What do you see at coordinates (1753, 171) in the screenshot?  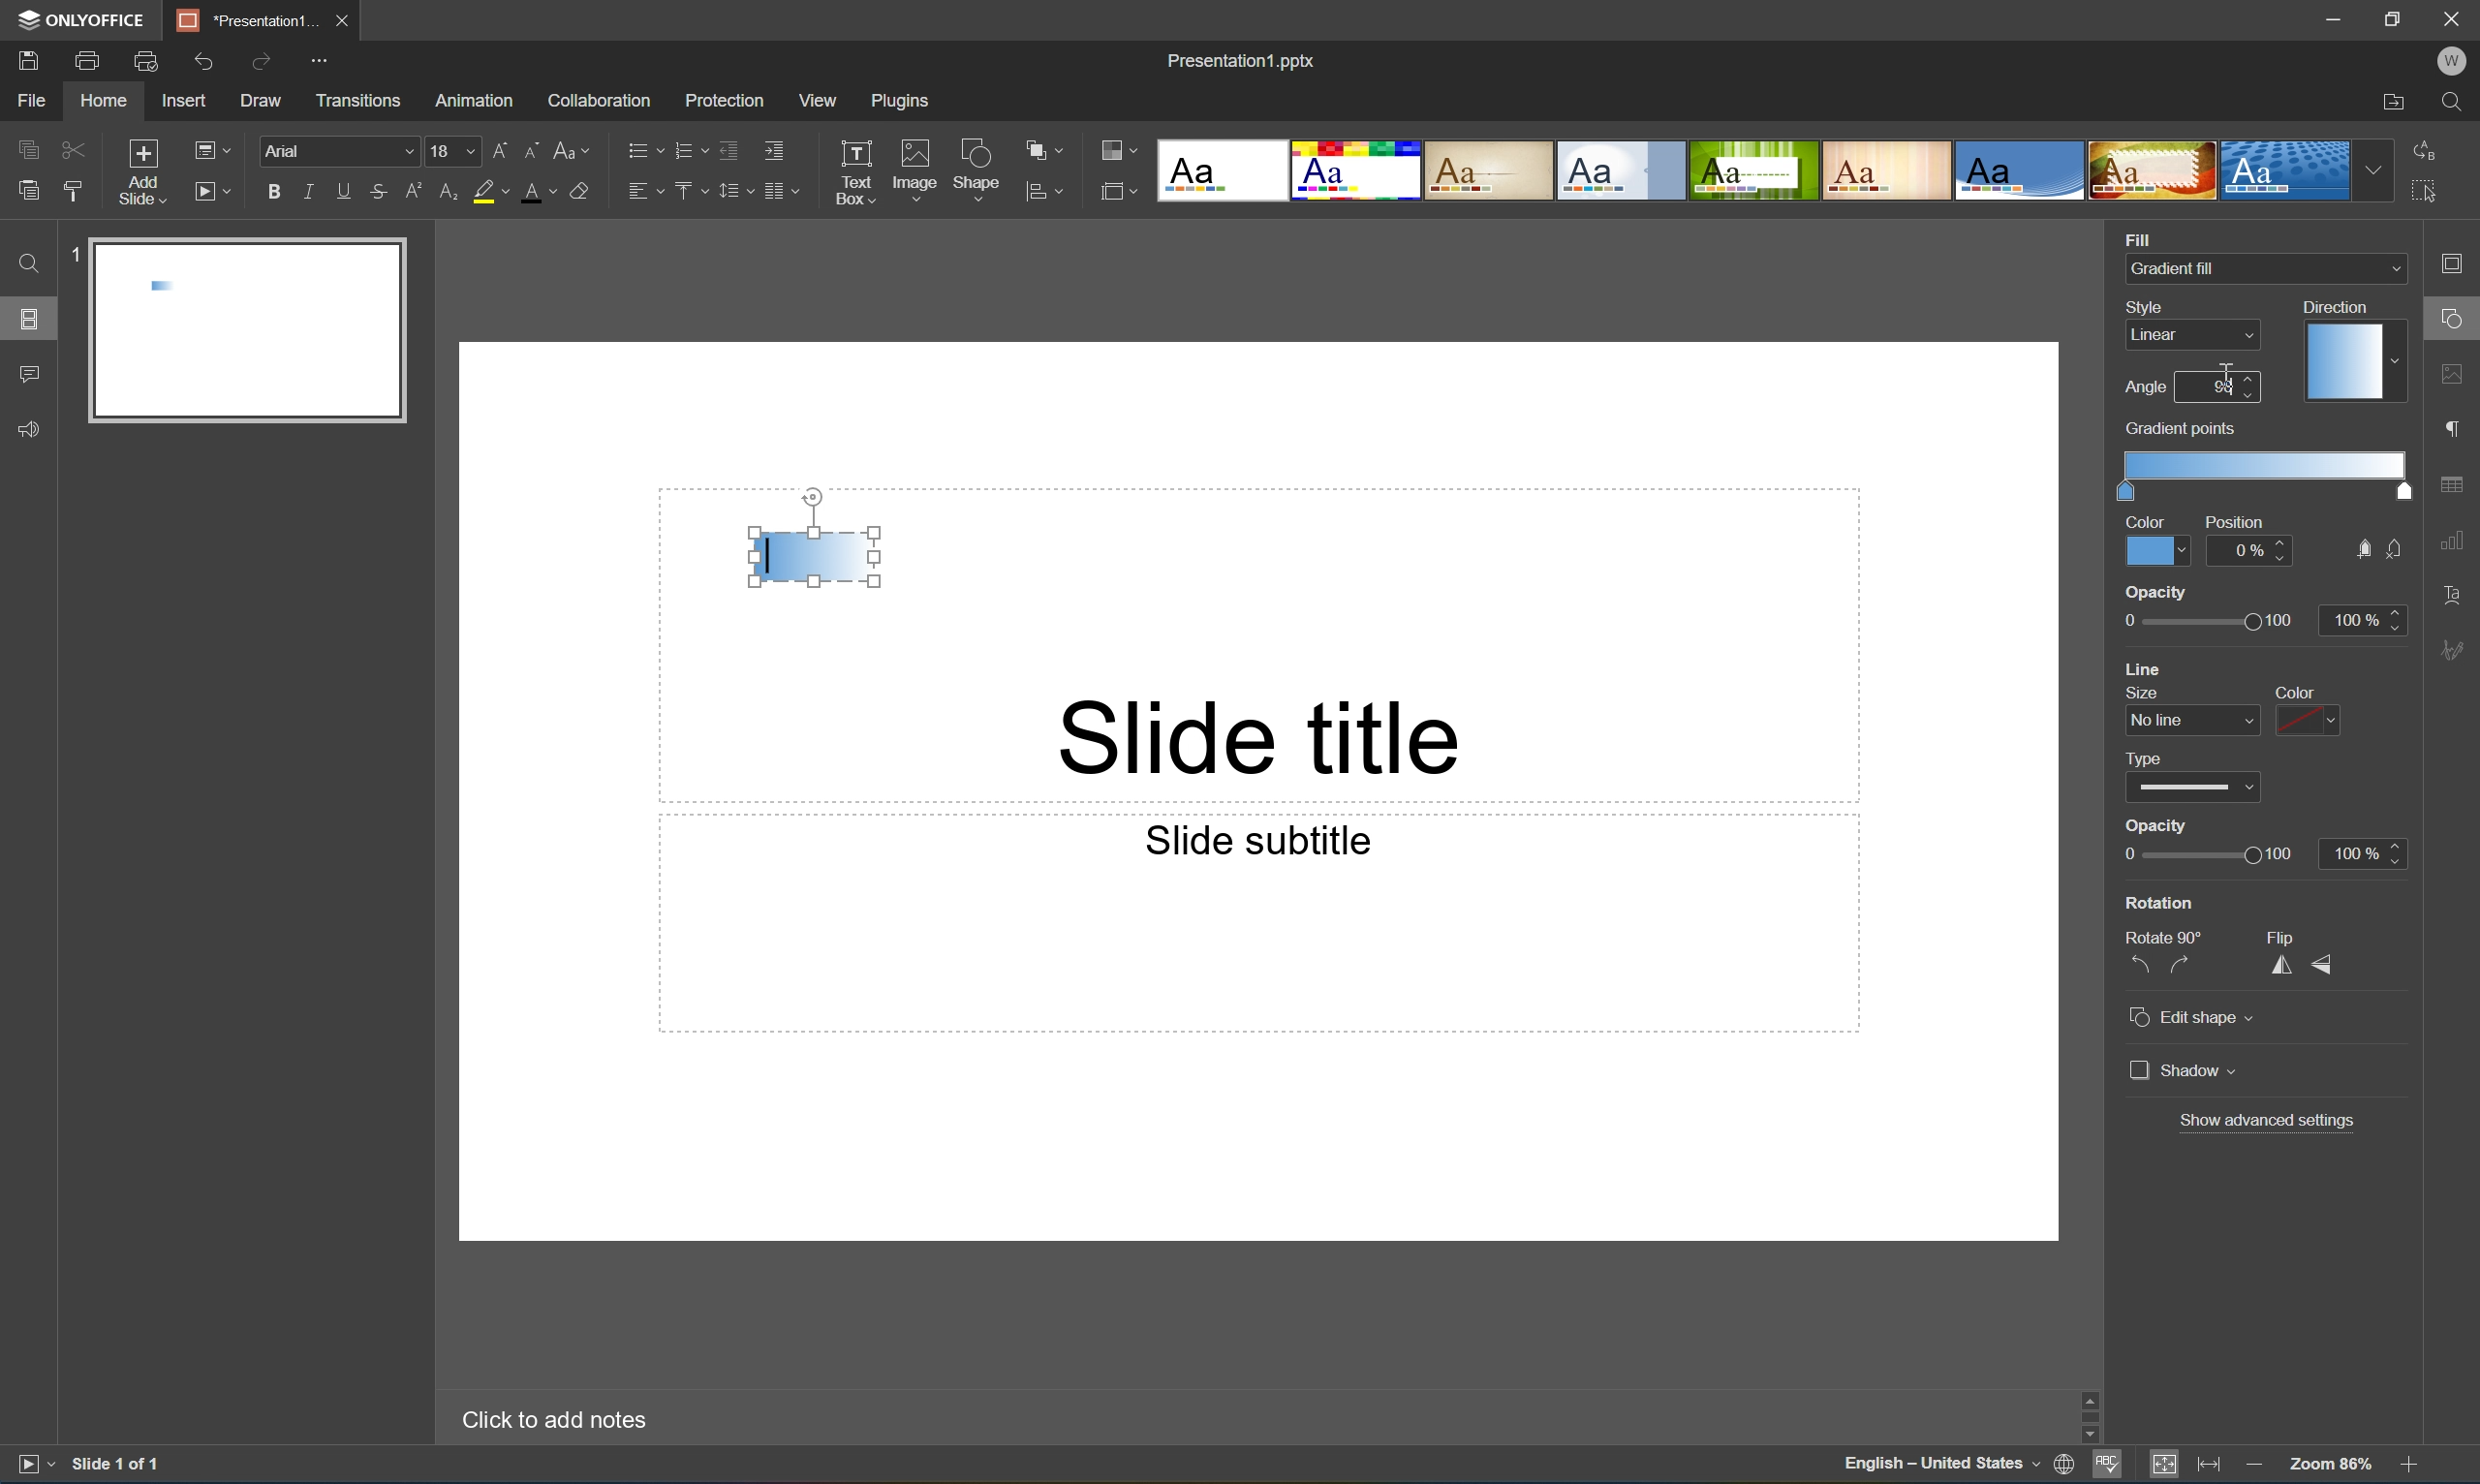 I see `Type of slides` at bounding box center [1753, 171].